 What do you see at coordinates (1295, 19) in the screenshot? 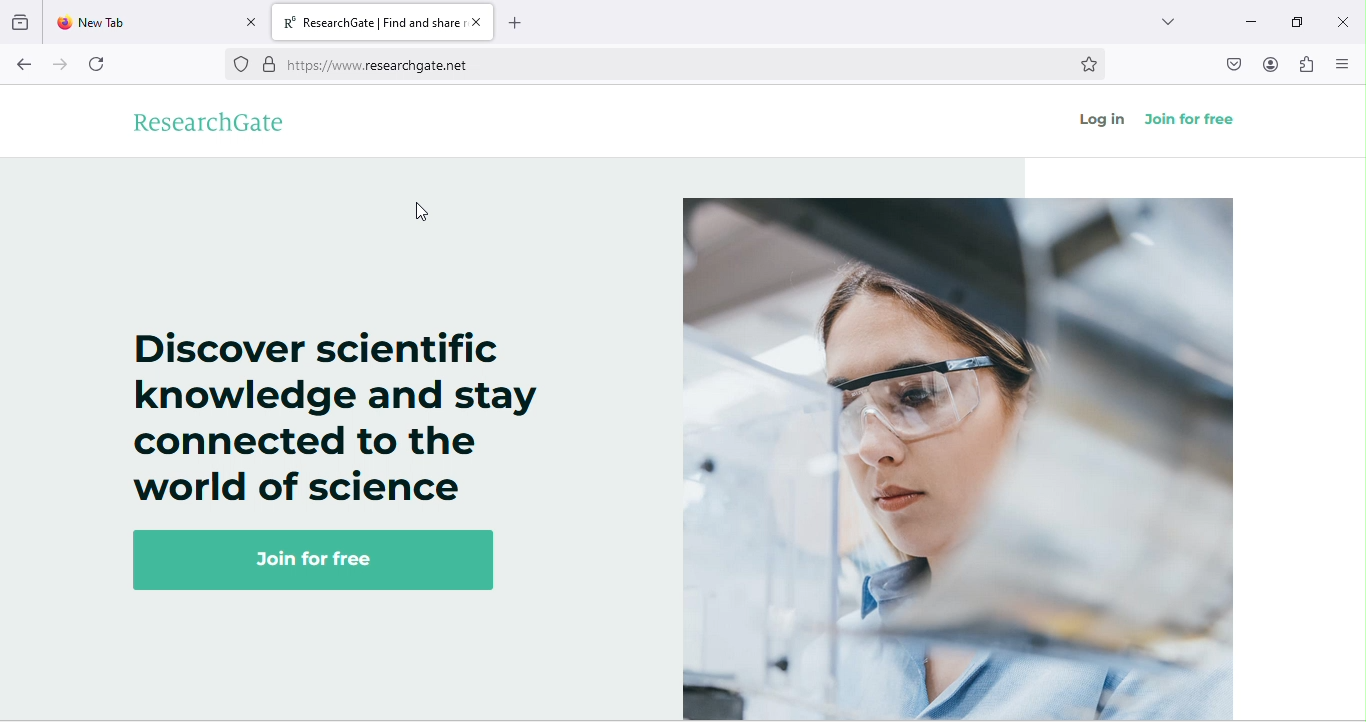
I see `maximize` at bounding box center [1295, 19].